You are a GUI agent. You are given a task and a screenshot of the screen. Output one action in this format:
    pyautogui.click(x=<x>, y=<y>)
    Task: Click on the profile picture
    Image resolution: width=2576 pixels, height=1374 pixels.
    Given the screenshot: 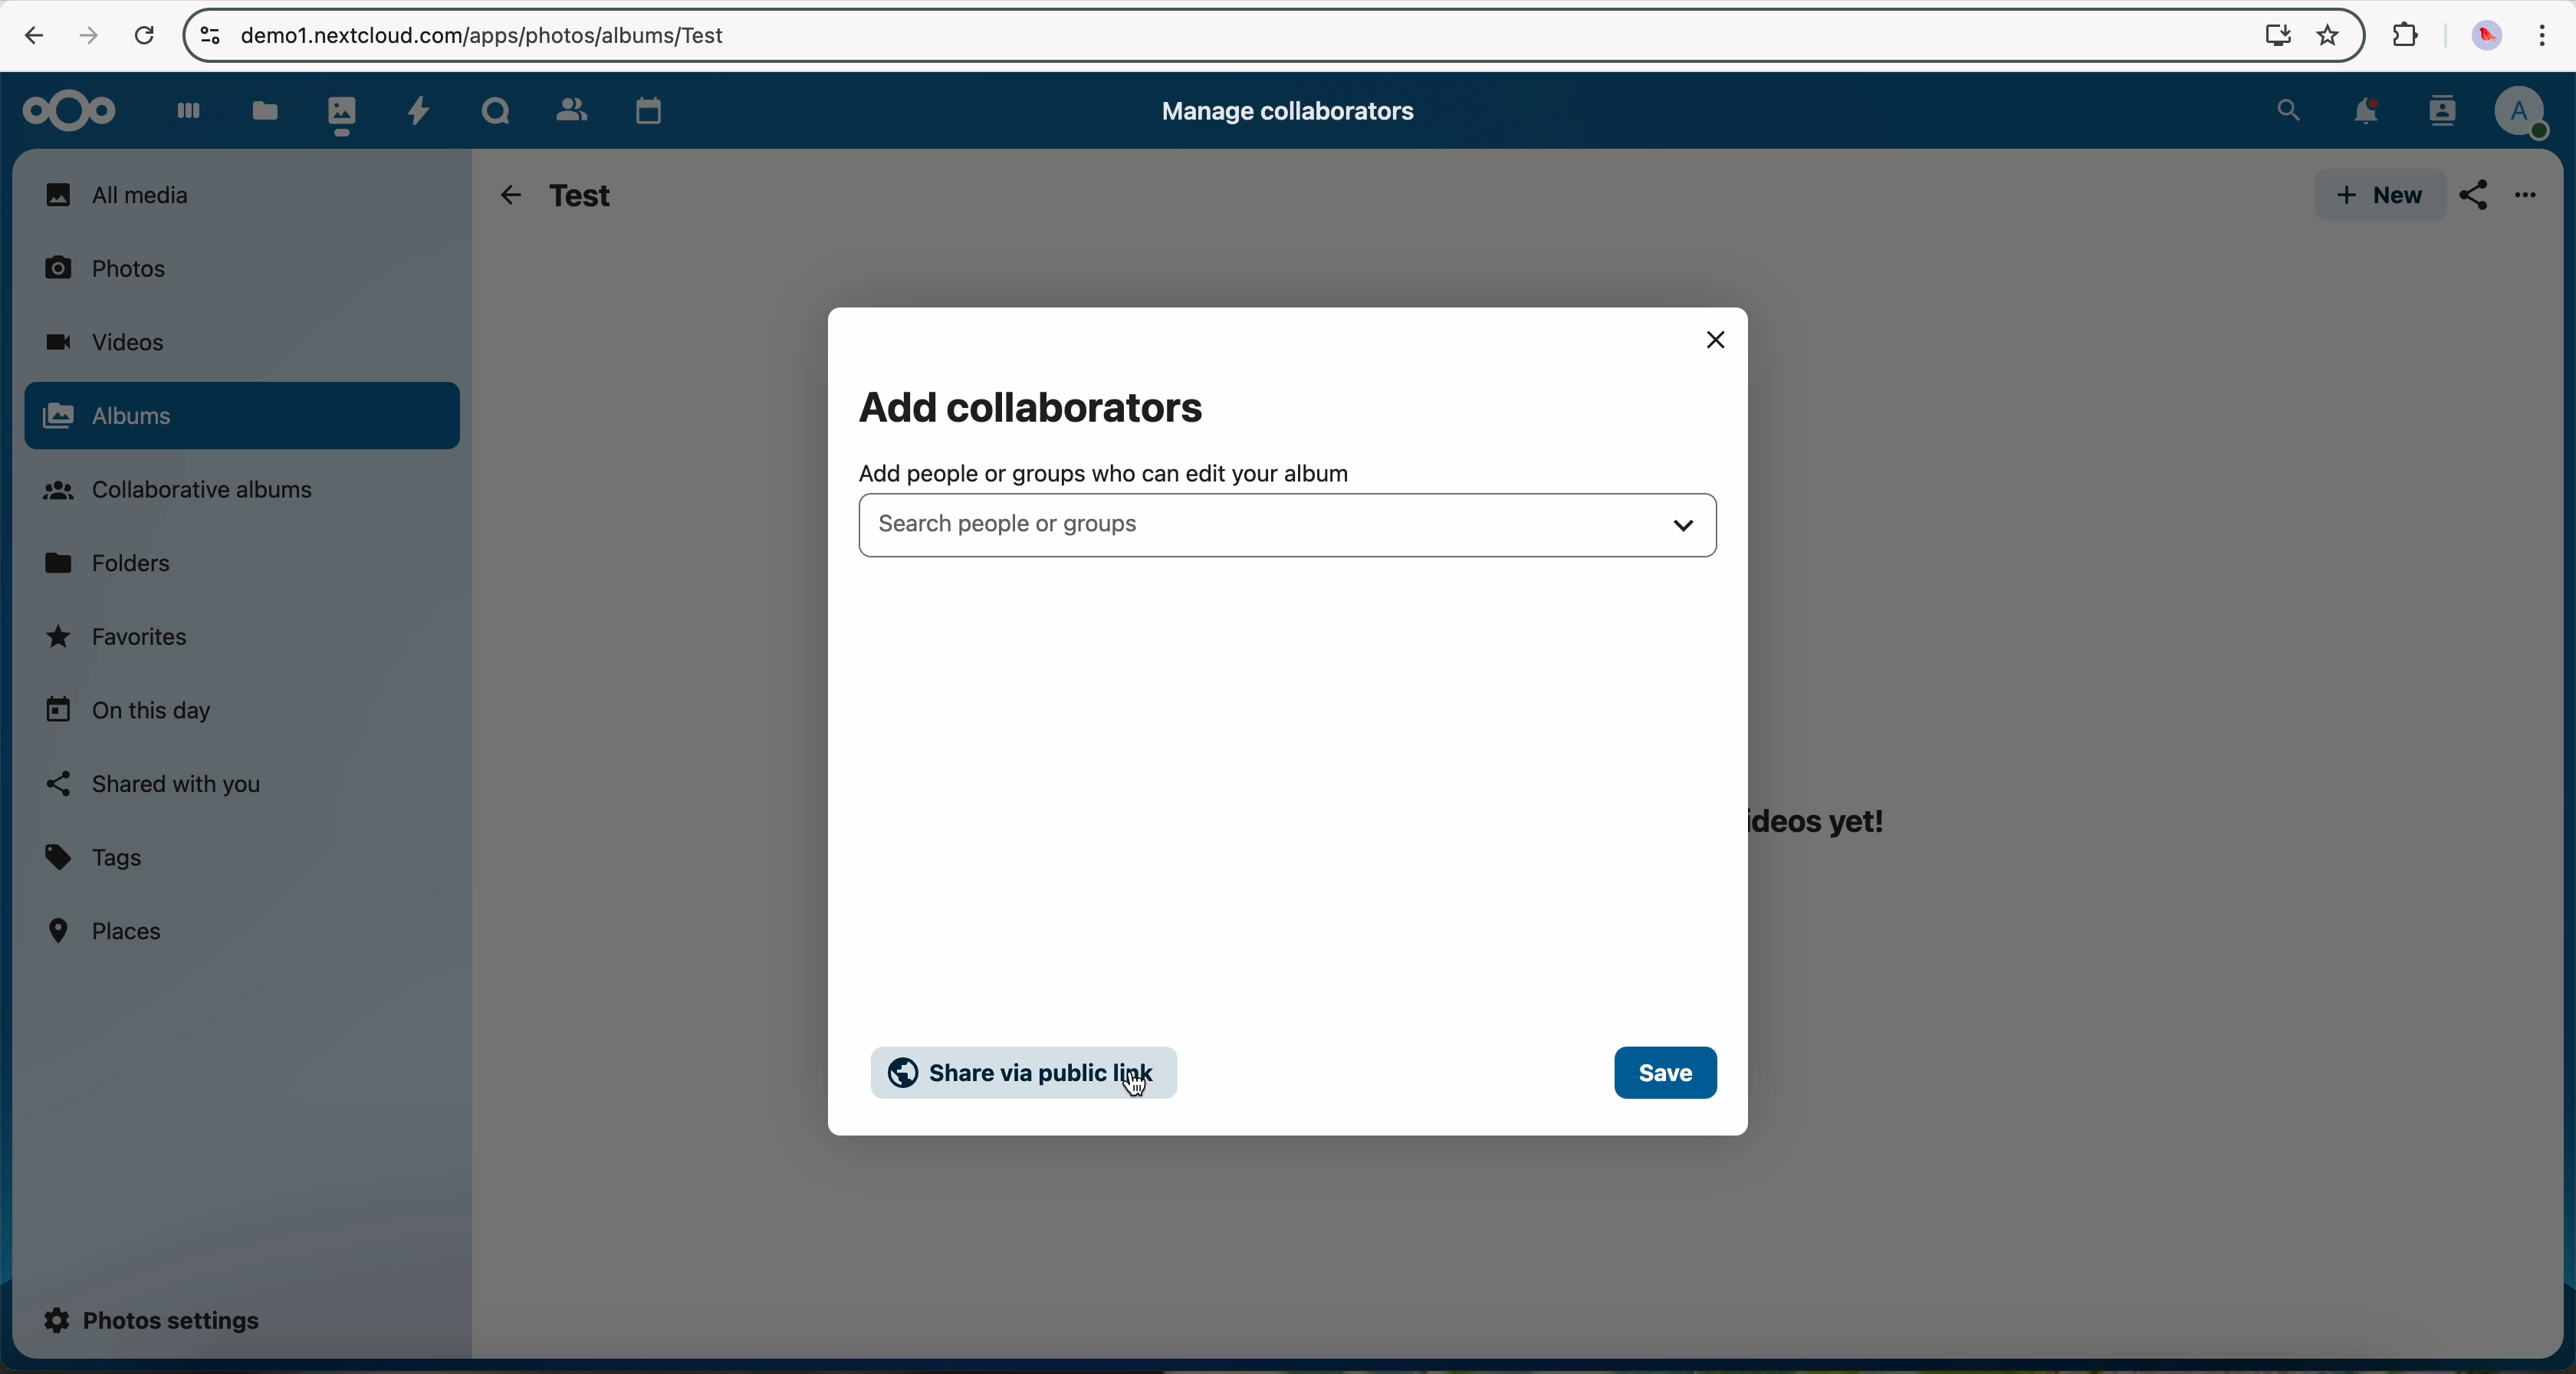 What is the action you would take?
    pyautogui.click(x=2482, y=37)
    